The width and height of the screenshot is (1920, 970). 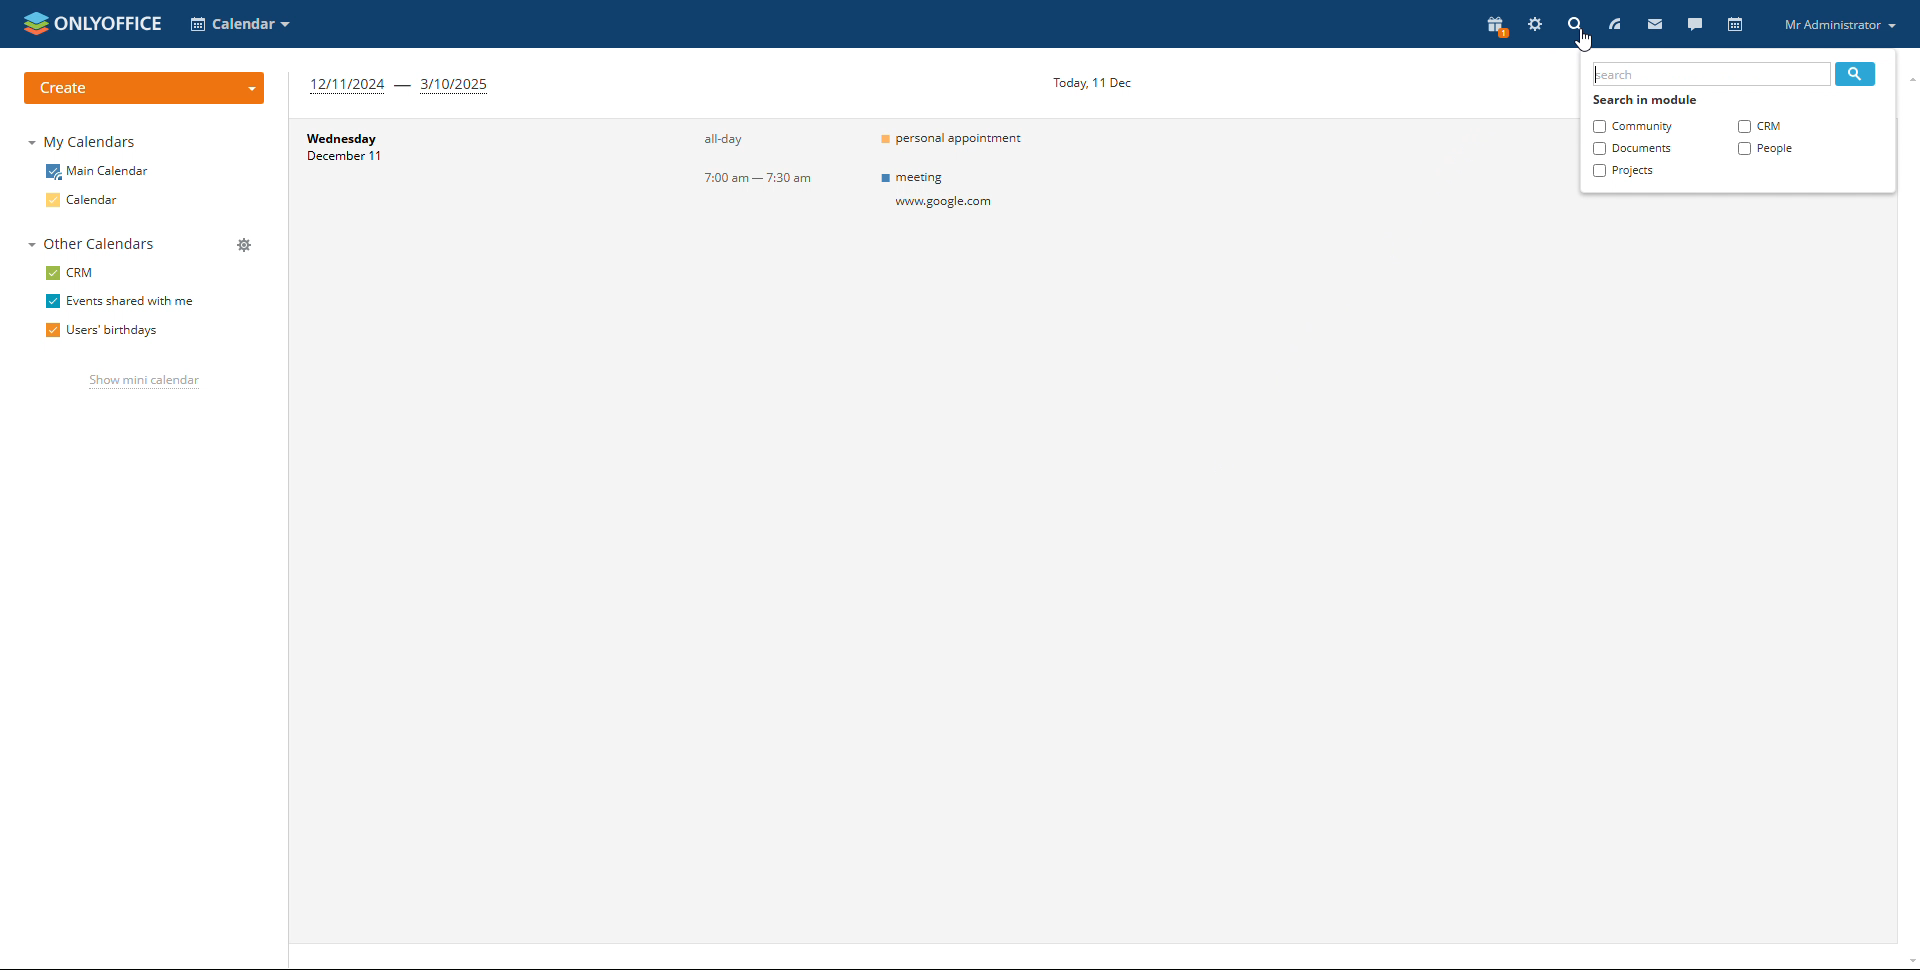 What do you see at coordinates (1536, 25) in the screenshot?
I see `settings` at bounding box center [1536, 25].